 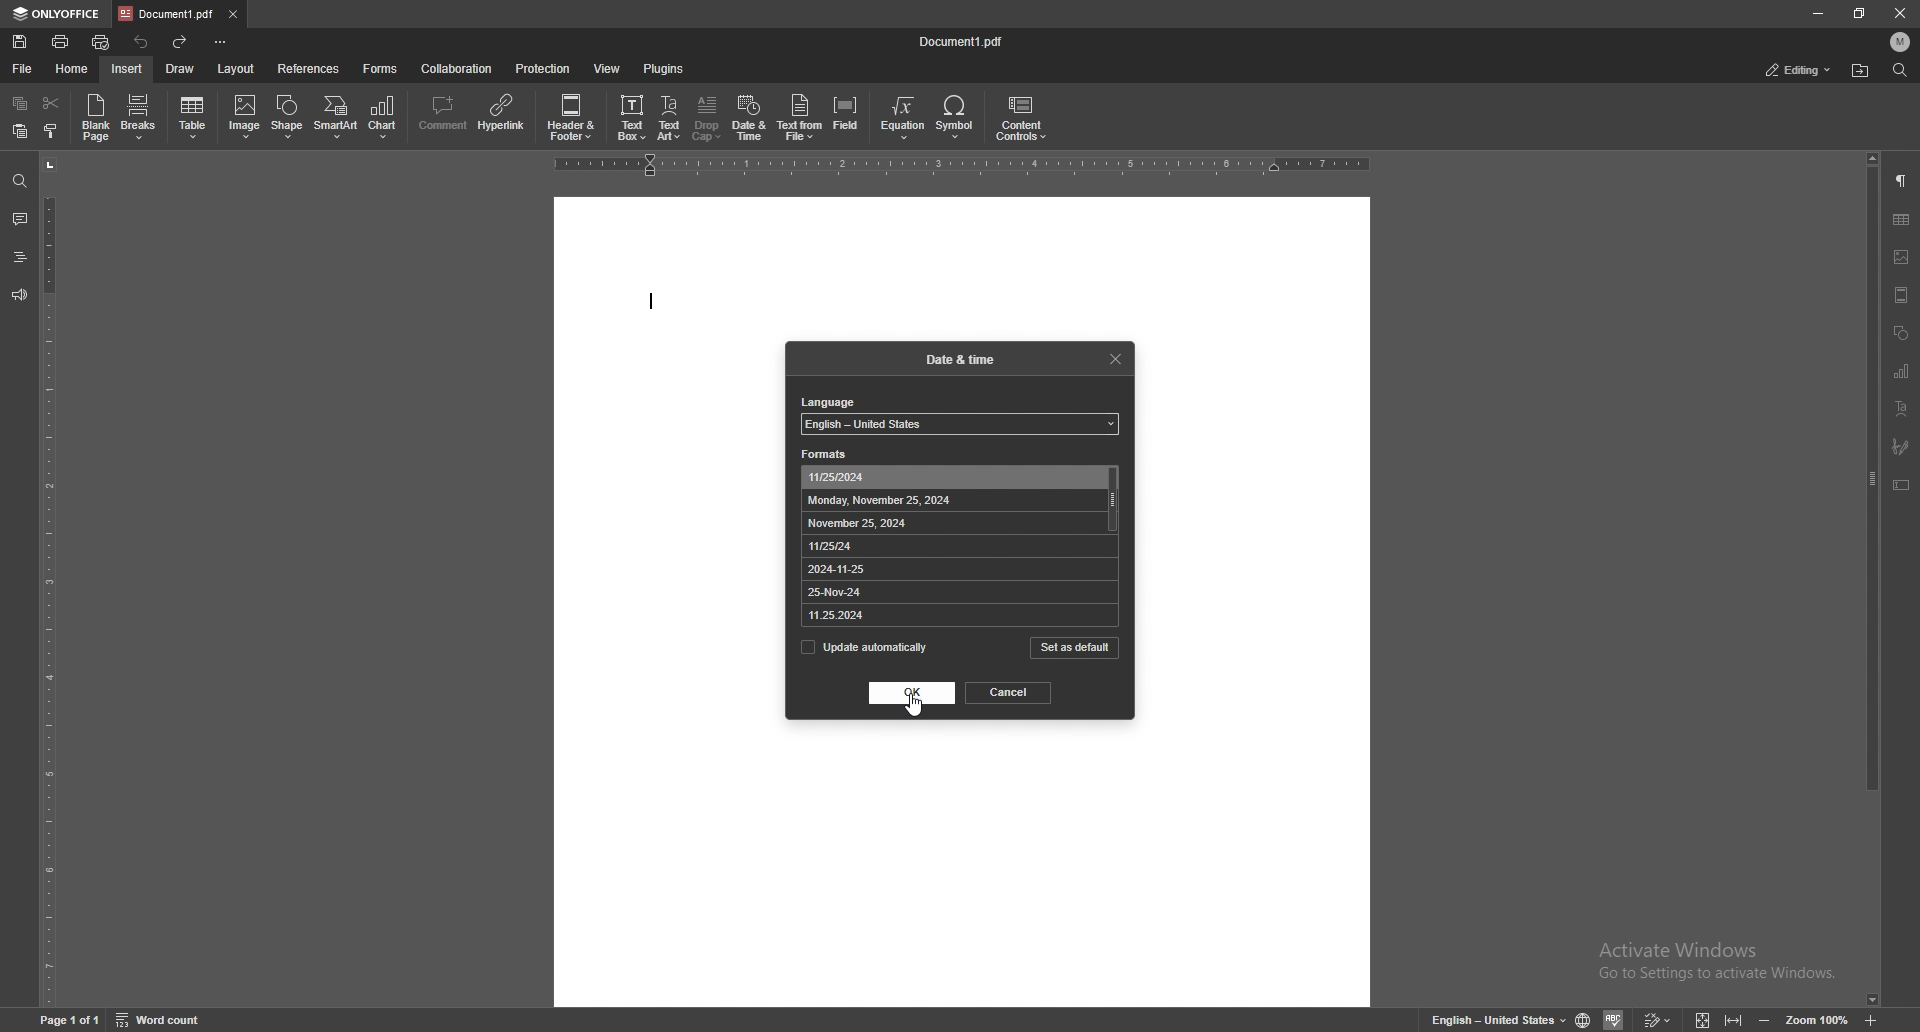 I want to click on insert, so click(x=129, y=69).